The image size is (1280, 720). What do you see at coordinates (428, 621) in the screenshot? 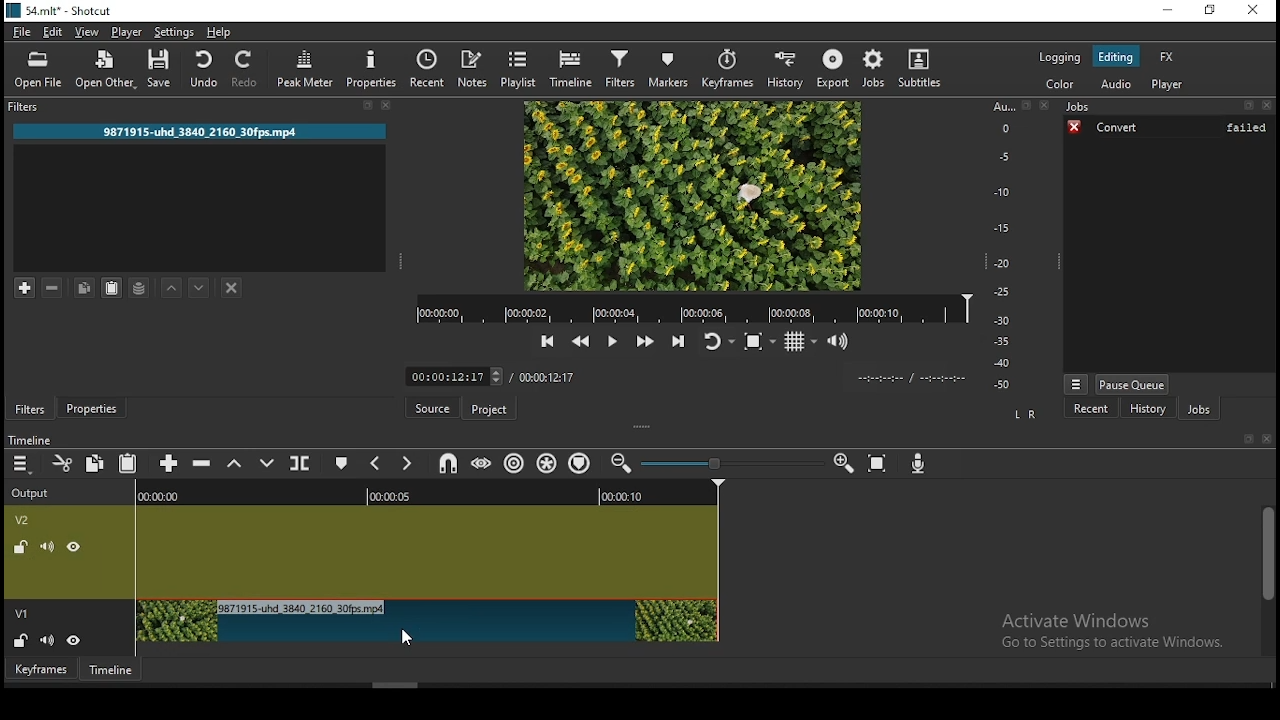
I see `video track 1` at bounding box center [428, 621].